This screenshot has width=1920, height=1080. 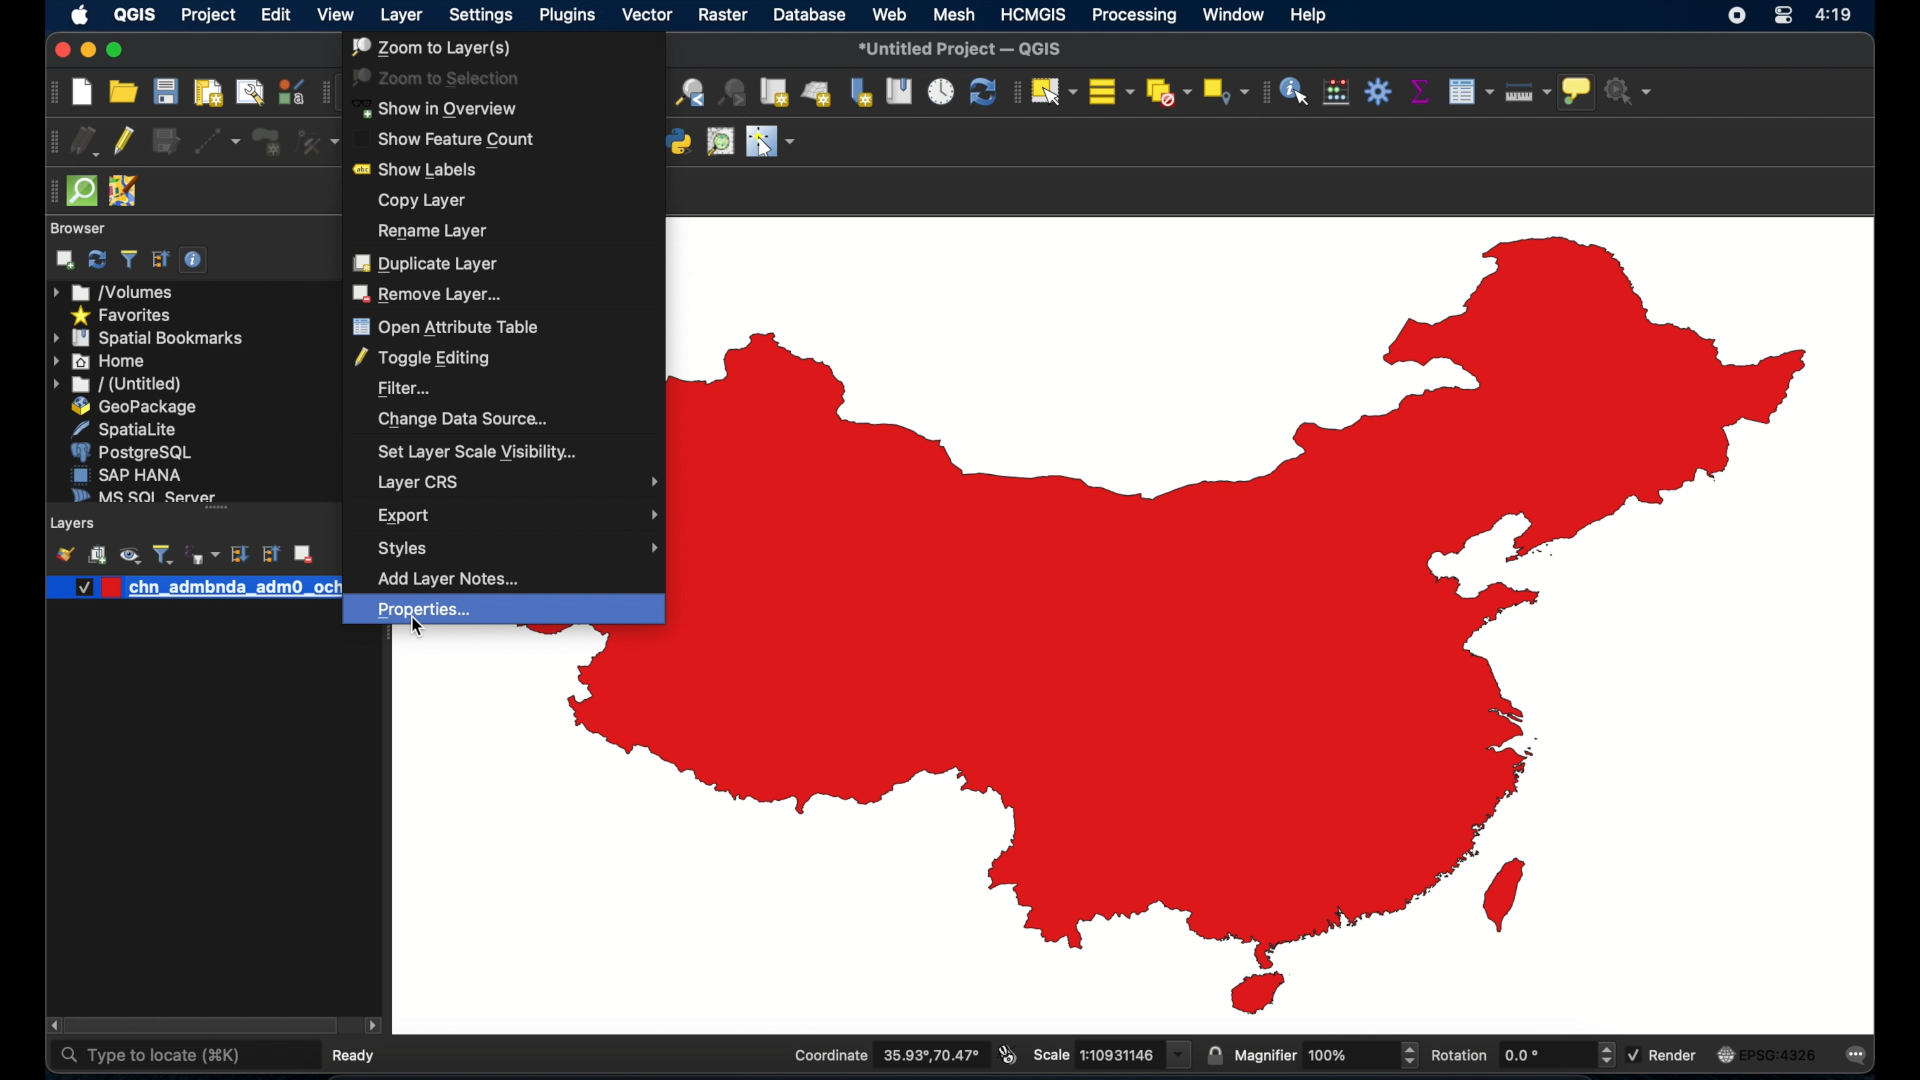 I want to click on browser, so click(x=78, y=228).